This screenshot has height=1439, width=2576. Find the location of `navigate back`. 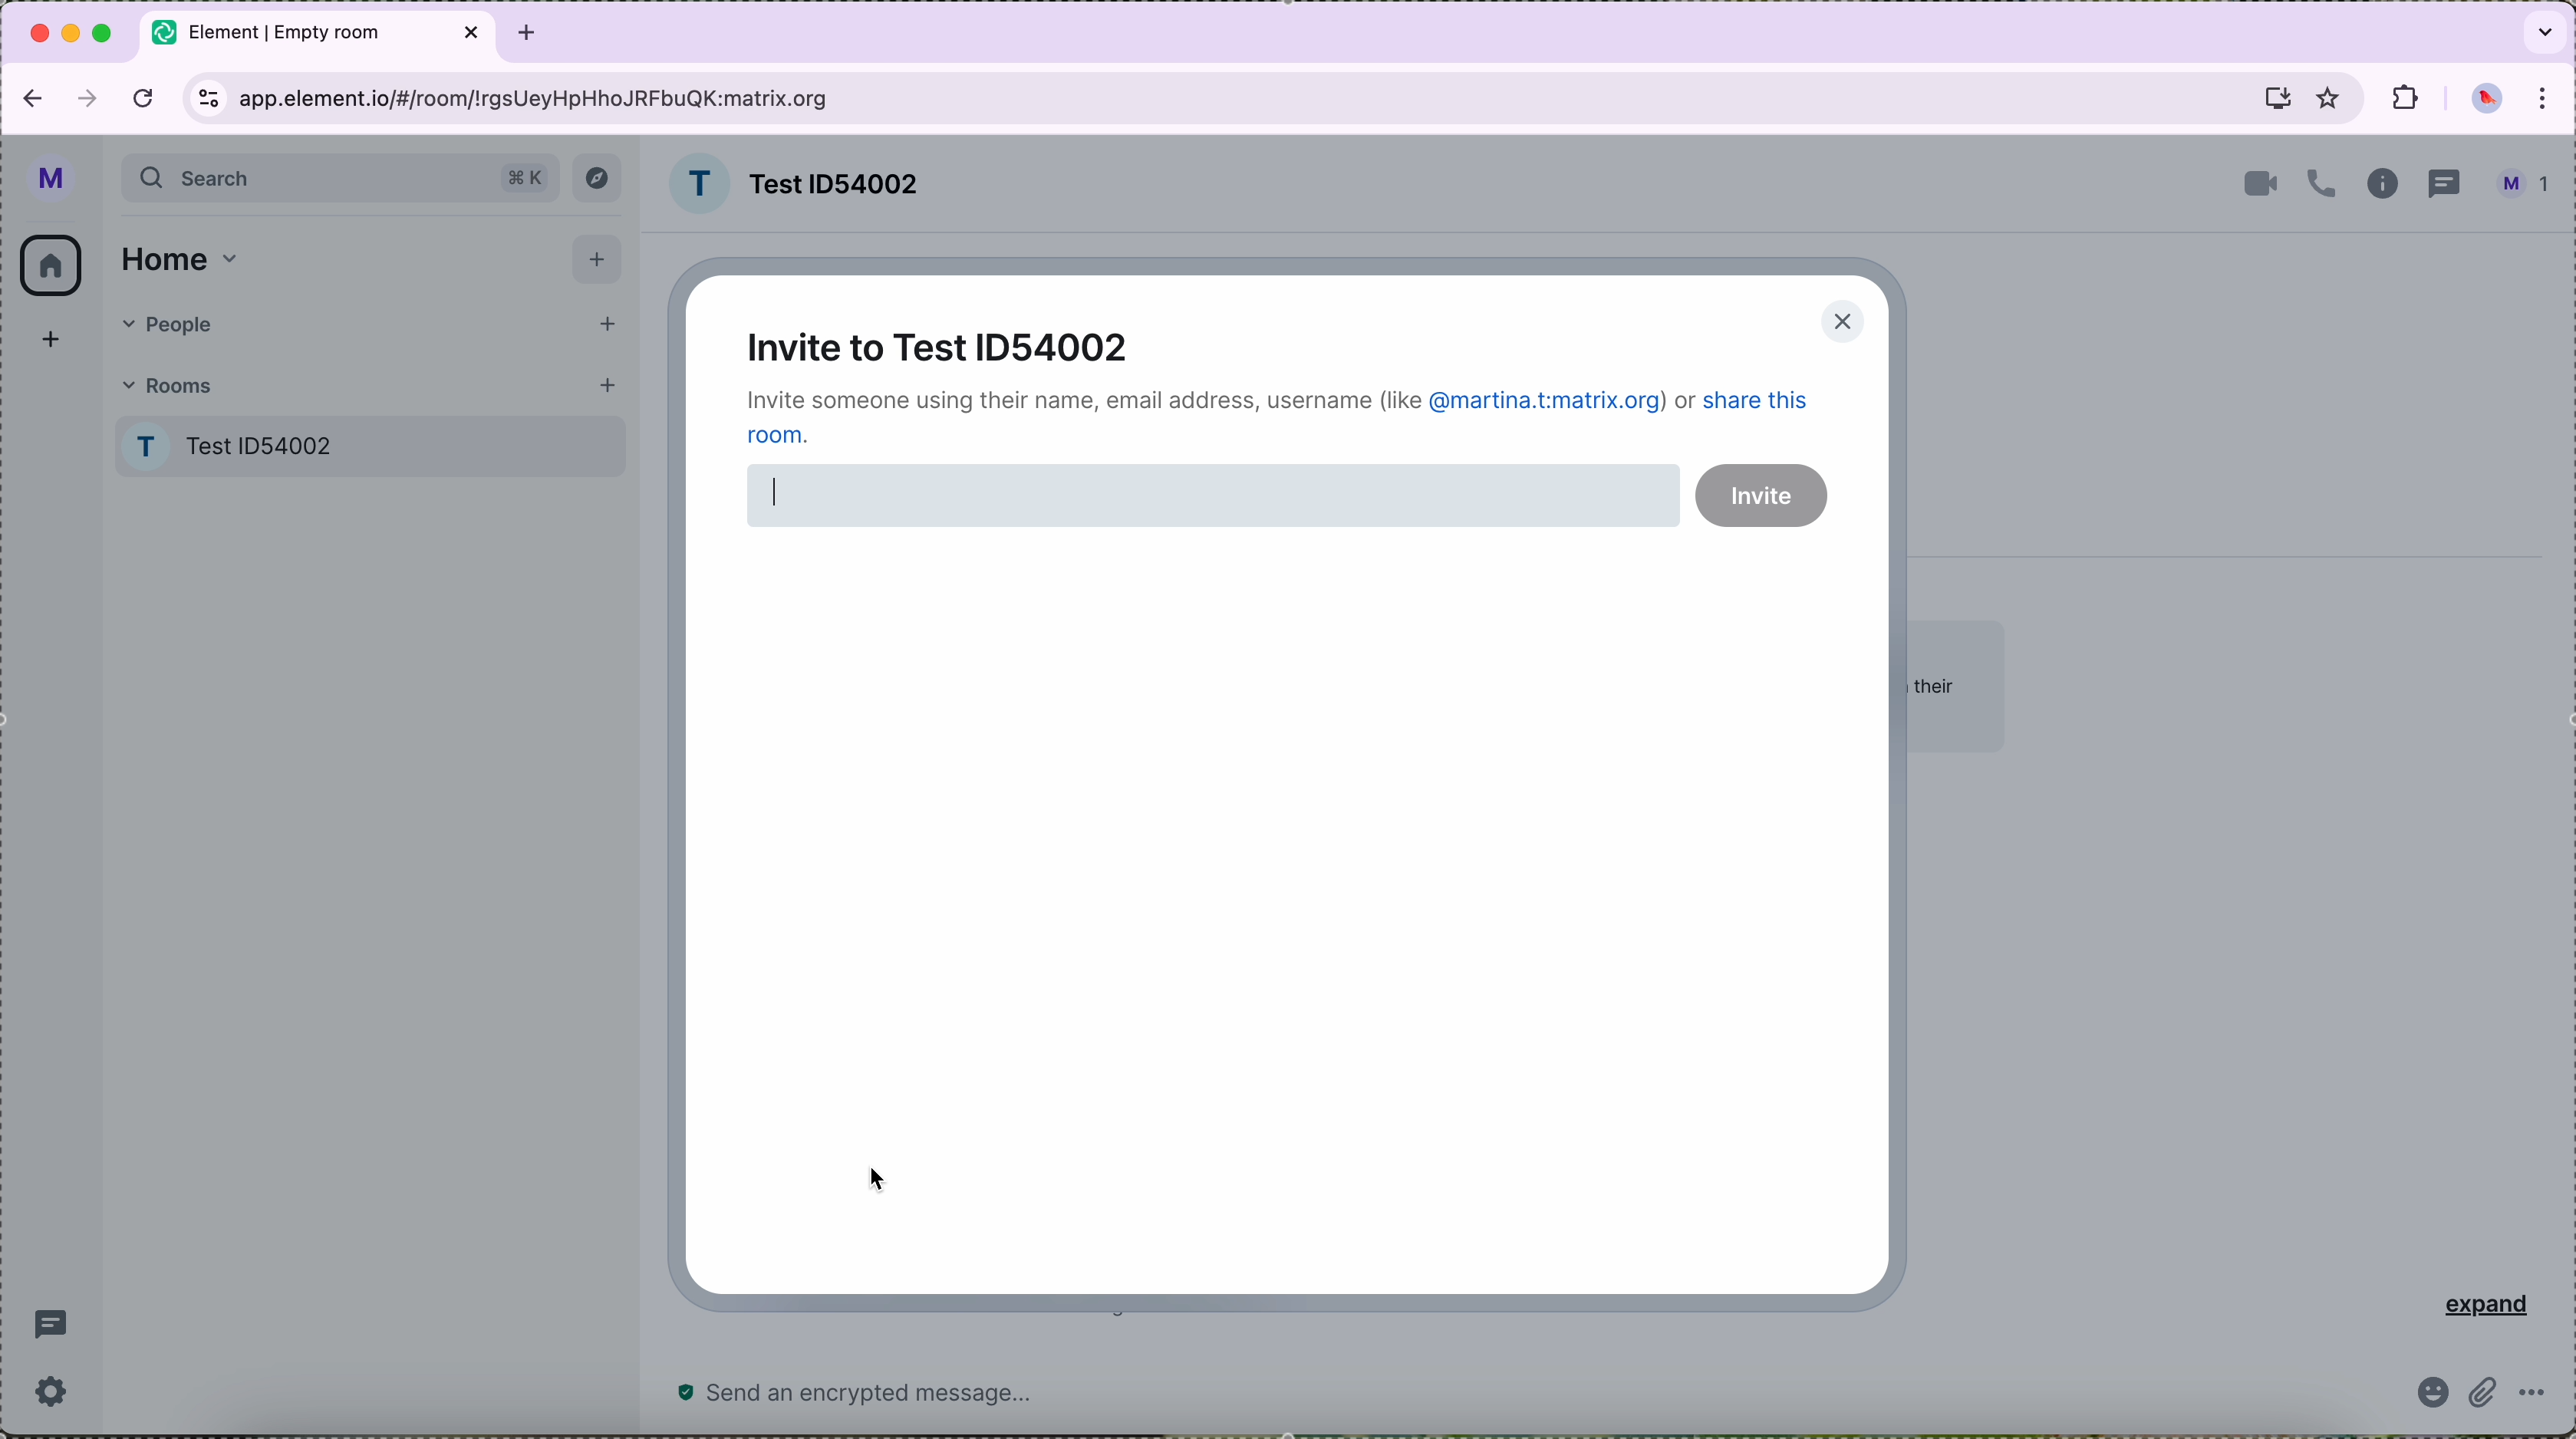

navigate back is located at coordinates (28, 99).